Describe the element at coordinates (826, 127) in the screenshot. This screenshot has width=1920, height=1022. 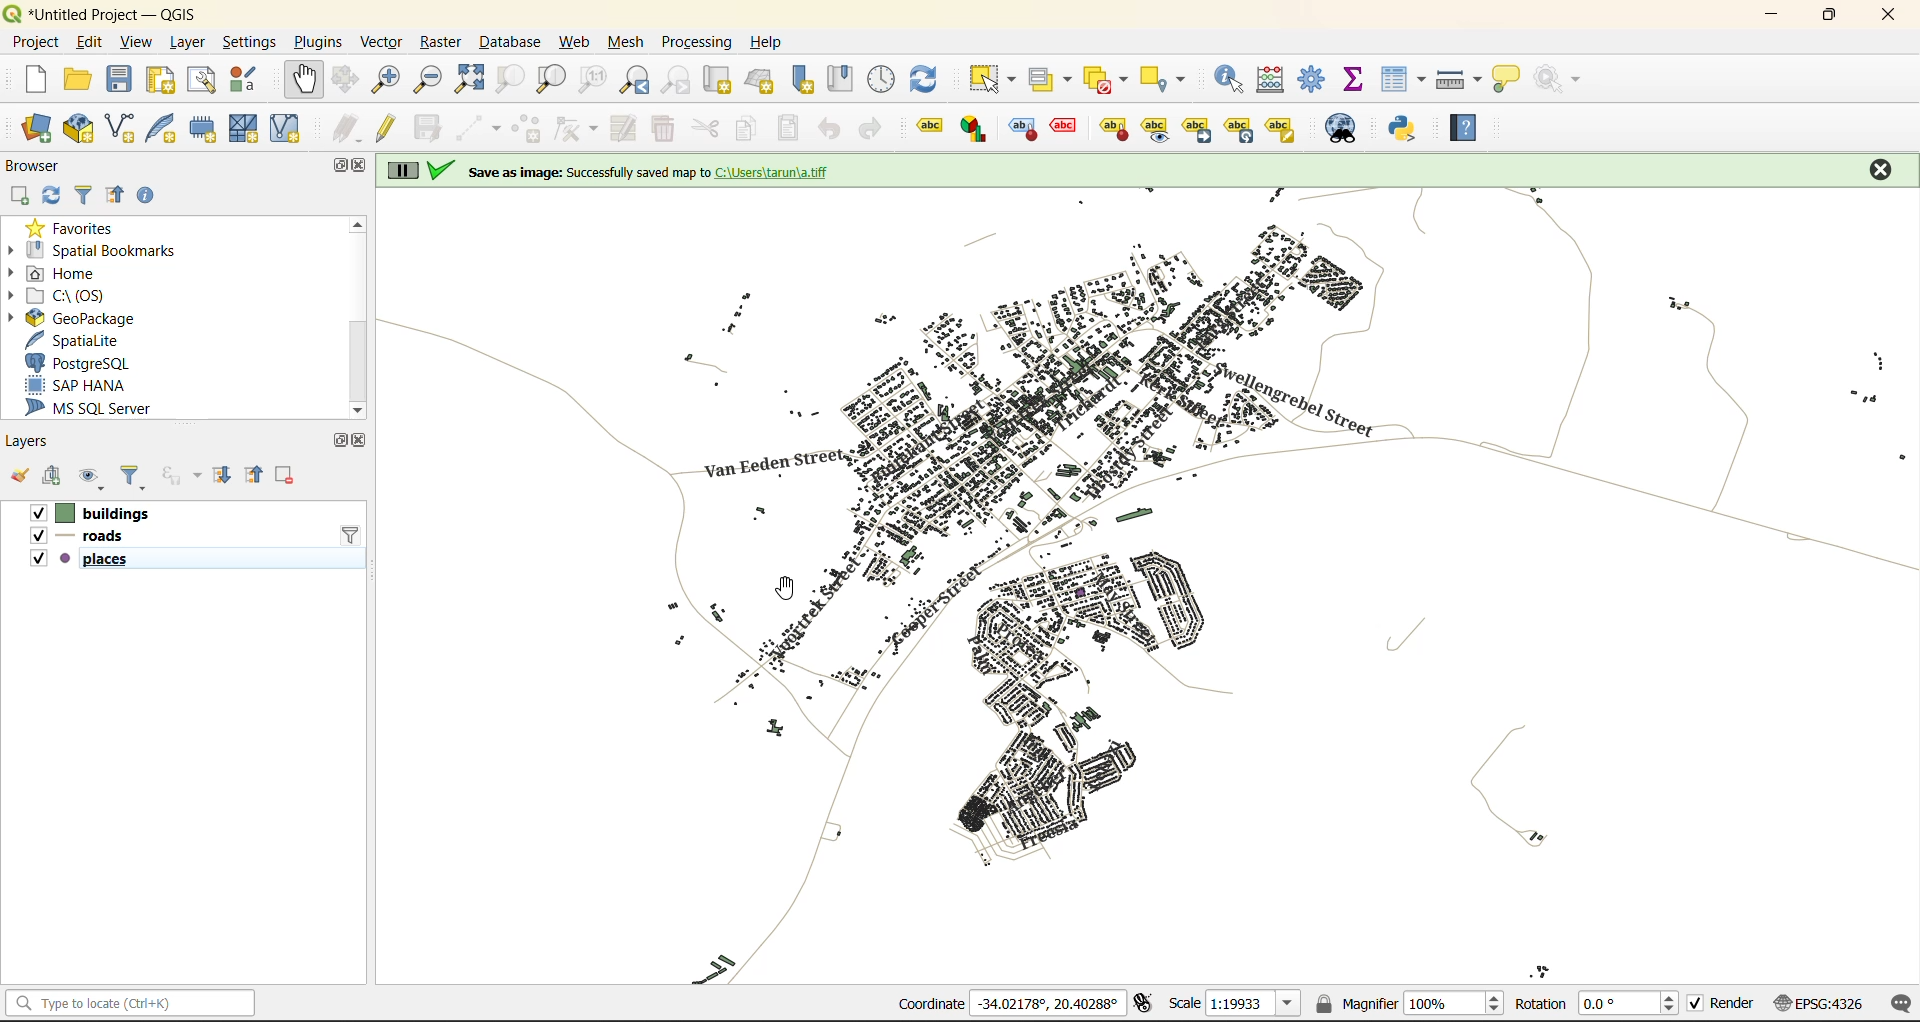
I see `undo` at that location.